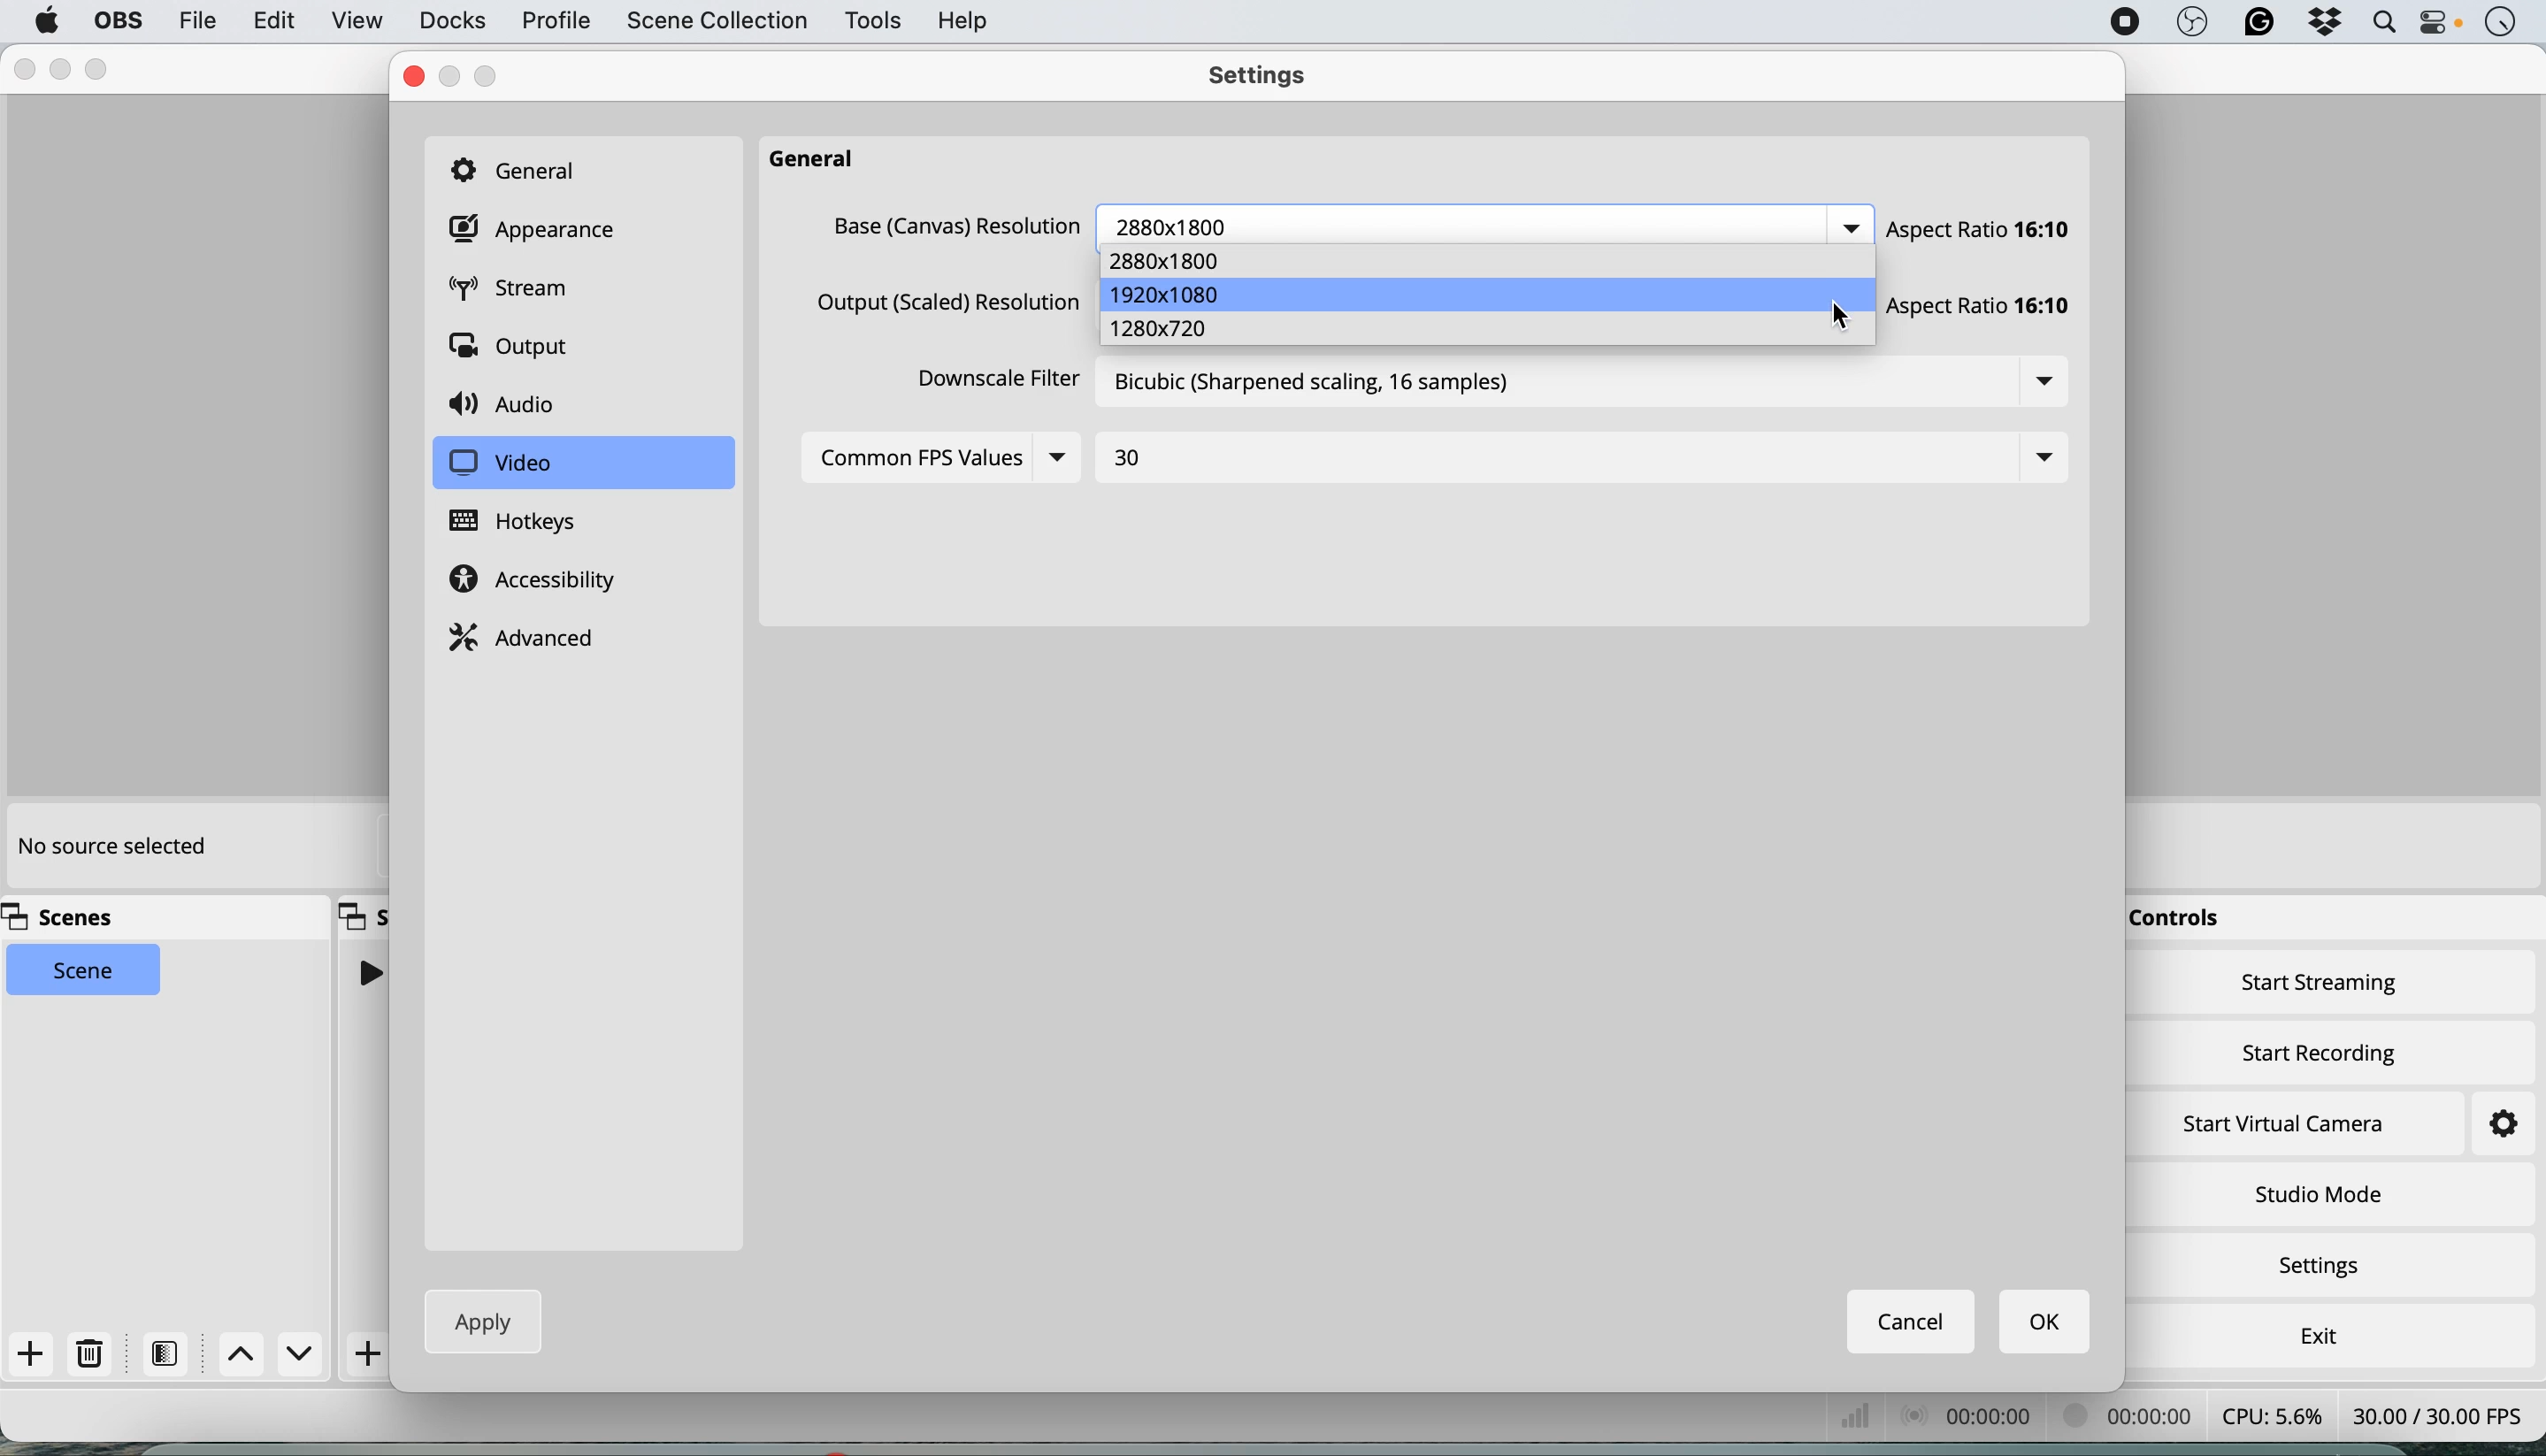 The height and width of the screenshot is (1456, 2546). Describe the element at coordinates (942, 307) in the screenshot. I see `Output (Scaled) Resolution` at that location.